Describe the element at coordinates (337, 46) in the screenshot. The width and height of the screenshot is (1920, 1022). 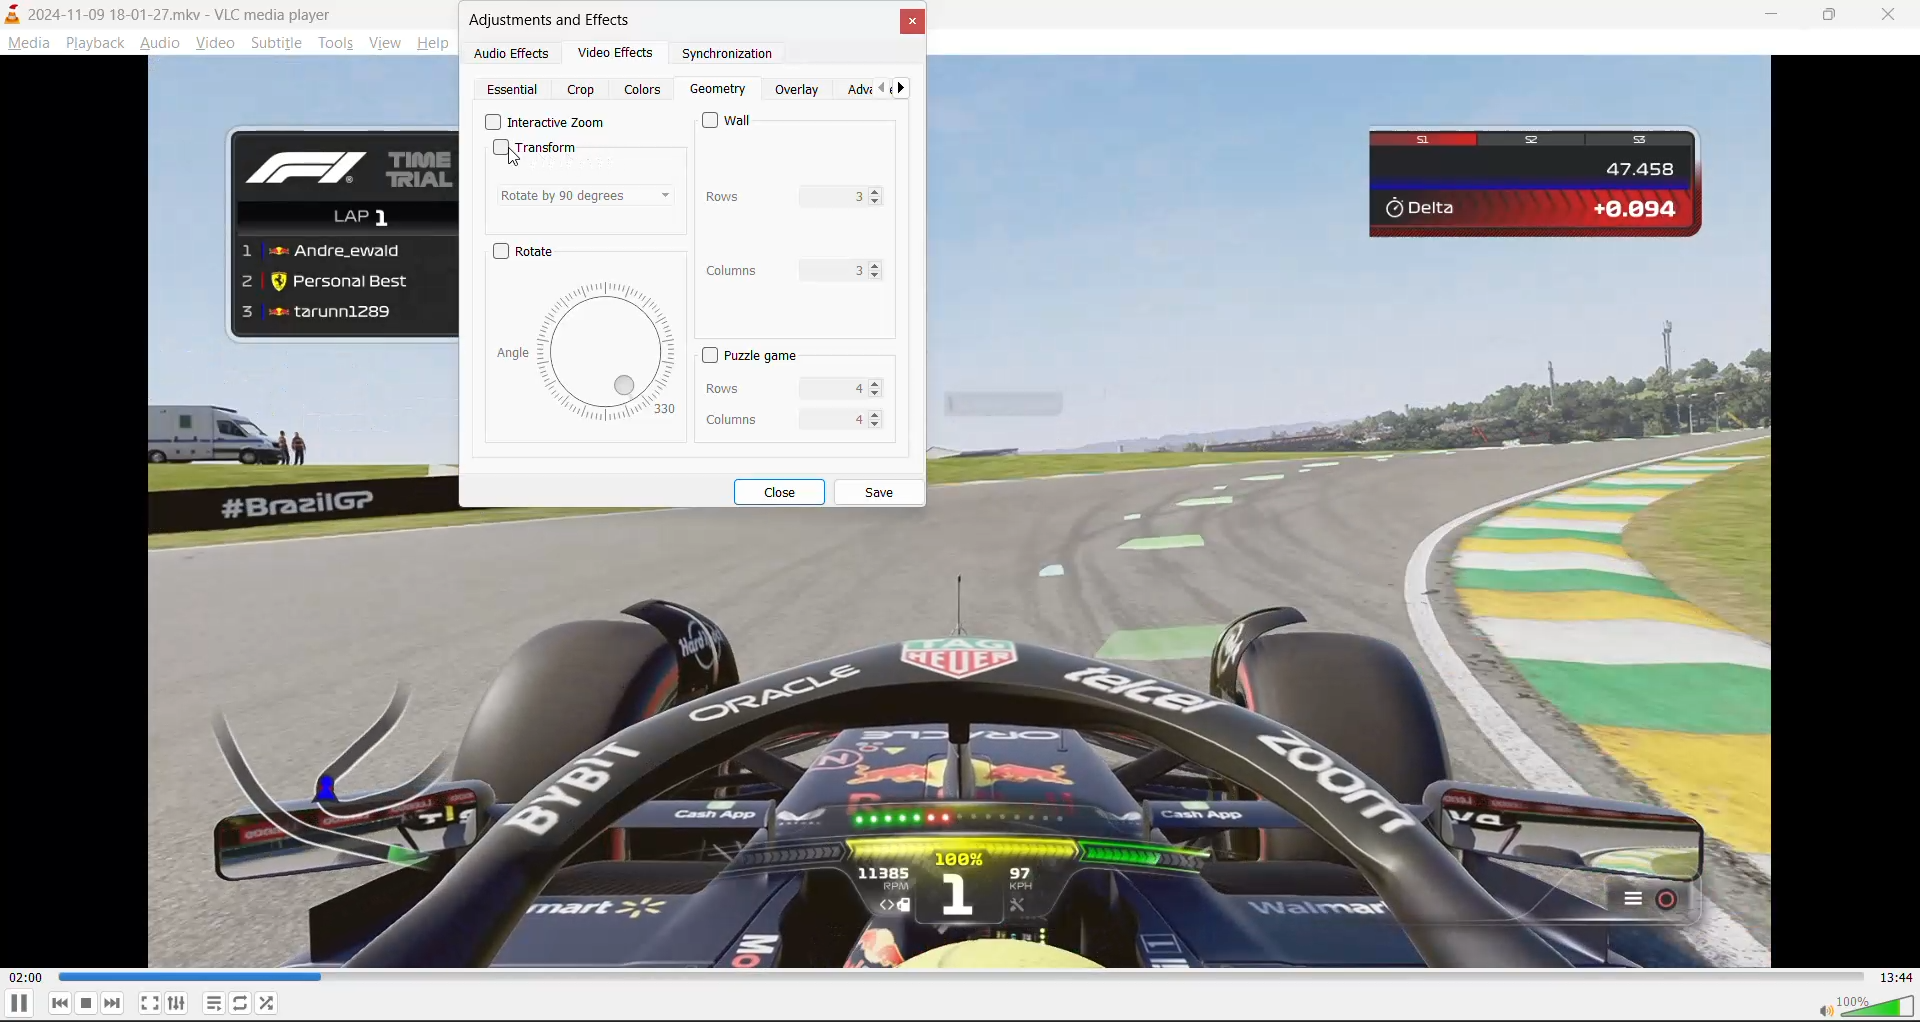
I see `tools` at that location.